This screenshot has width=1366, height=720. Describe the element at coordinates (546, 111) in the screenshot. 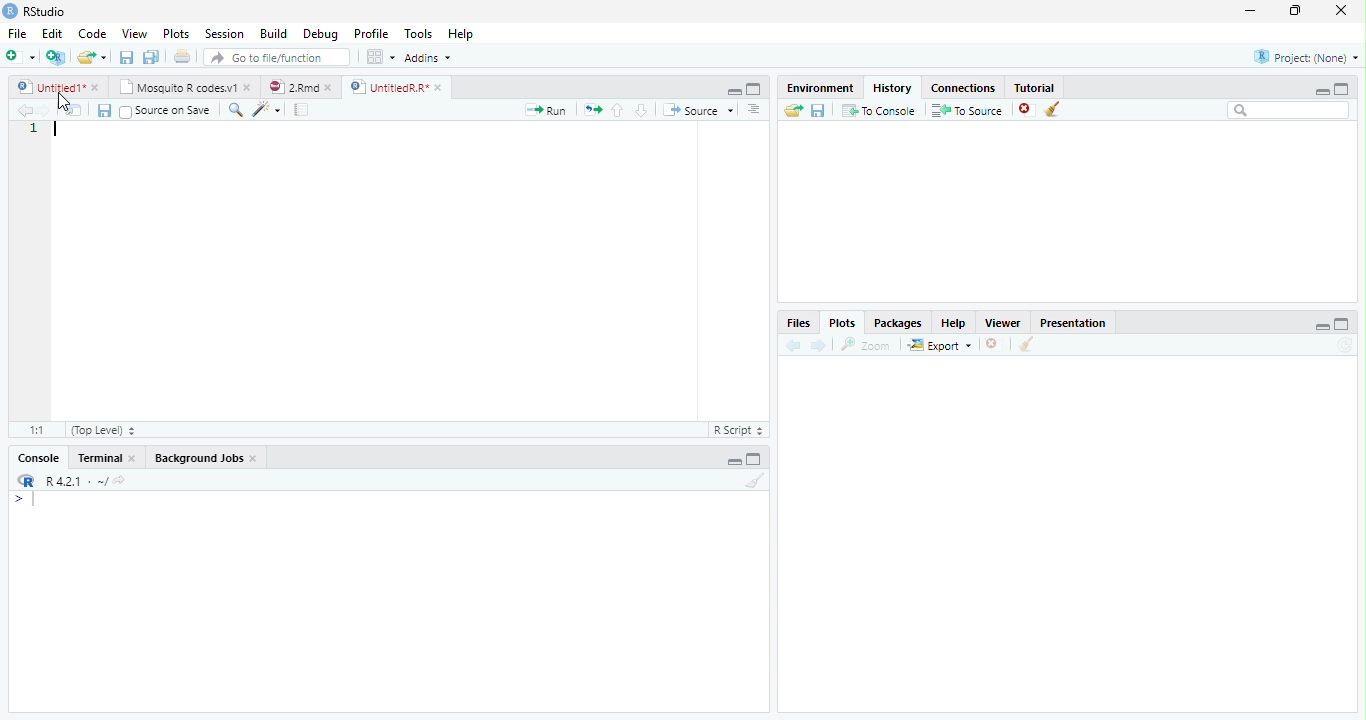

I see `Run` at that location.